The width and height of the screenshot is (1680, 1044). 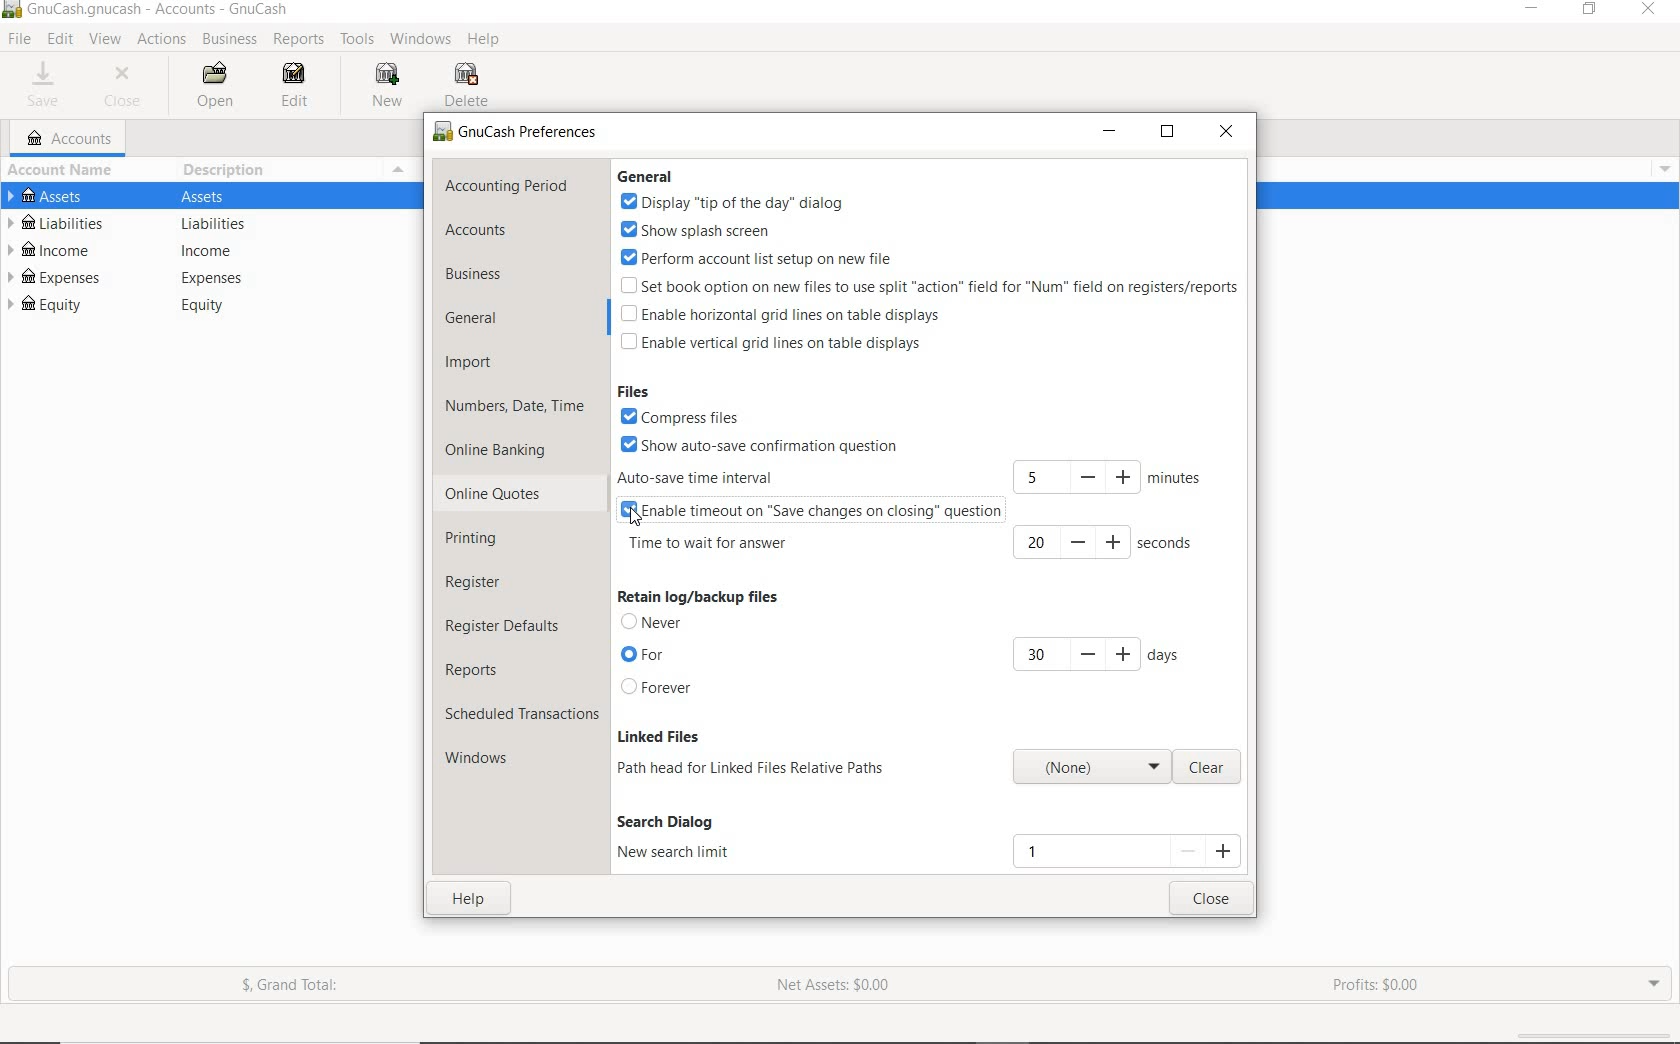 What do you see at coordinates (504, 626) in the screenshot?
I see `REGISTER DEFAULTS` at bounding box center [504, 626].